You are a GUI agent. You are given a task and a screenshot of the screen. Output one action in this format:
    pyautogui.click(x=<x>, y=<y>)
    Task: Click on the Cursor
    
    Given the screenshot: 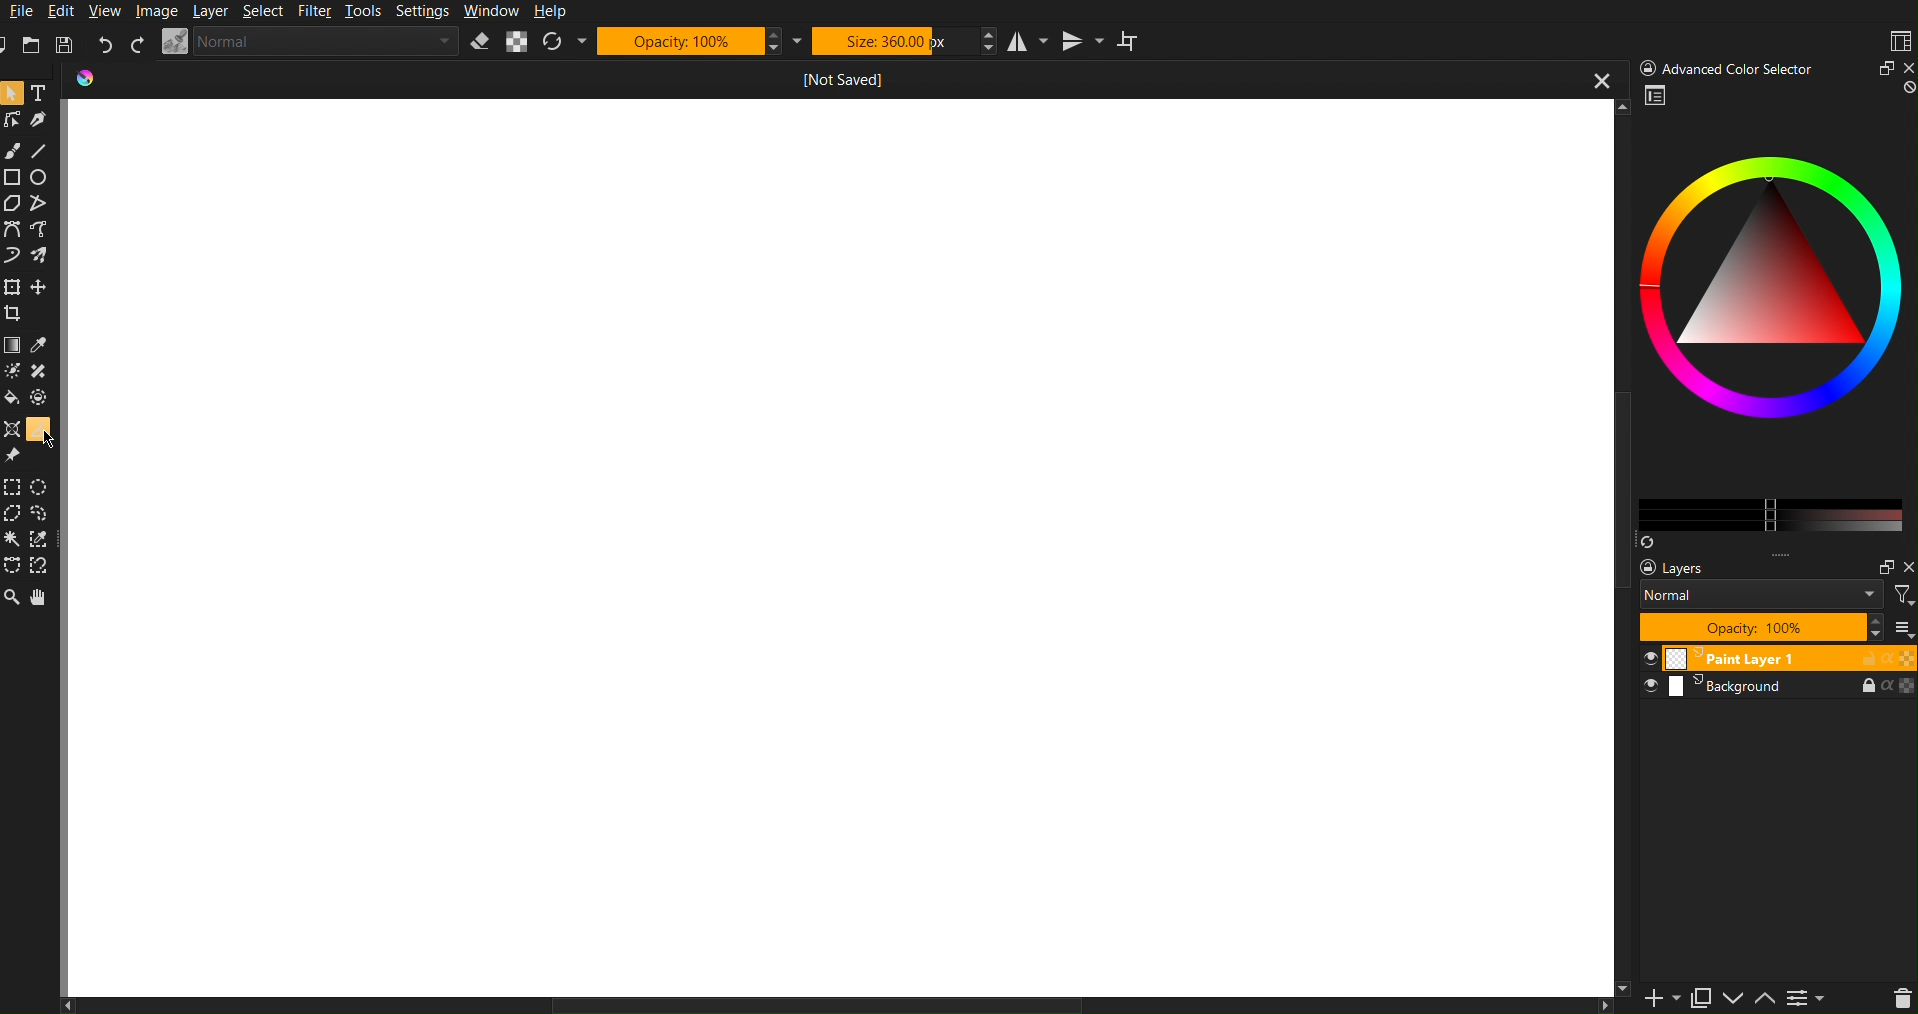 What is the action you would take?
    pyautogui.click(x=52, y=439)
    